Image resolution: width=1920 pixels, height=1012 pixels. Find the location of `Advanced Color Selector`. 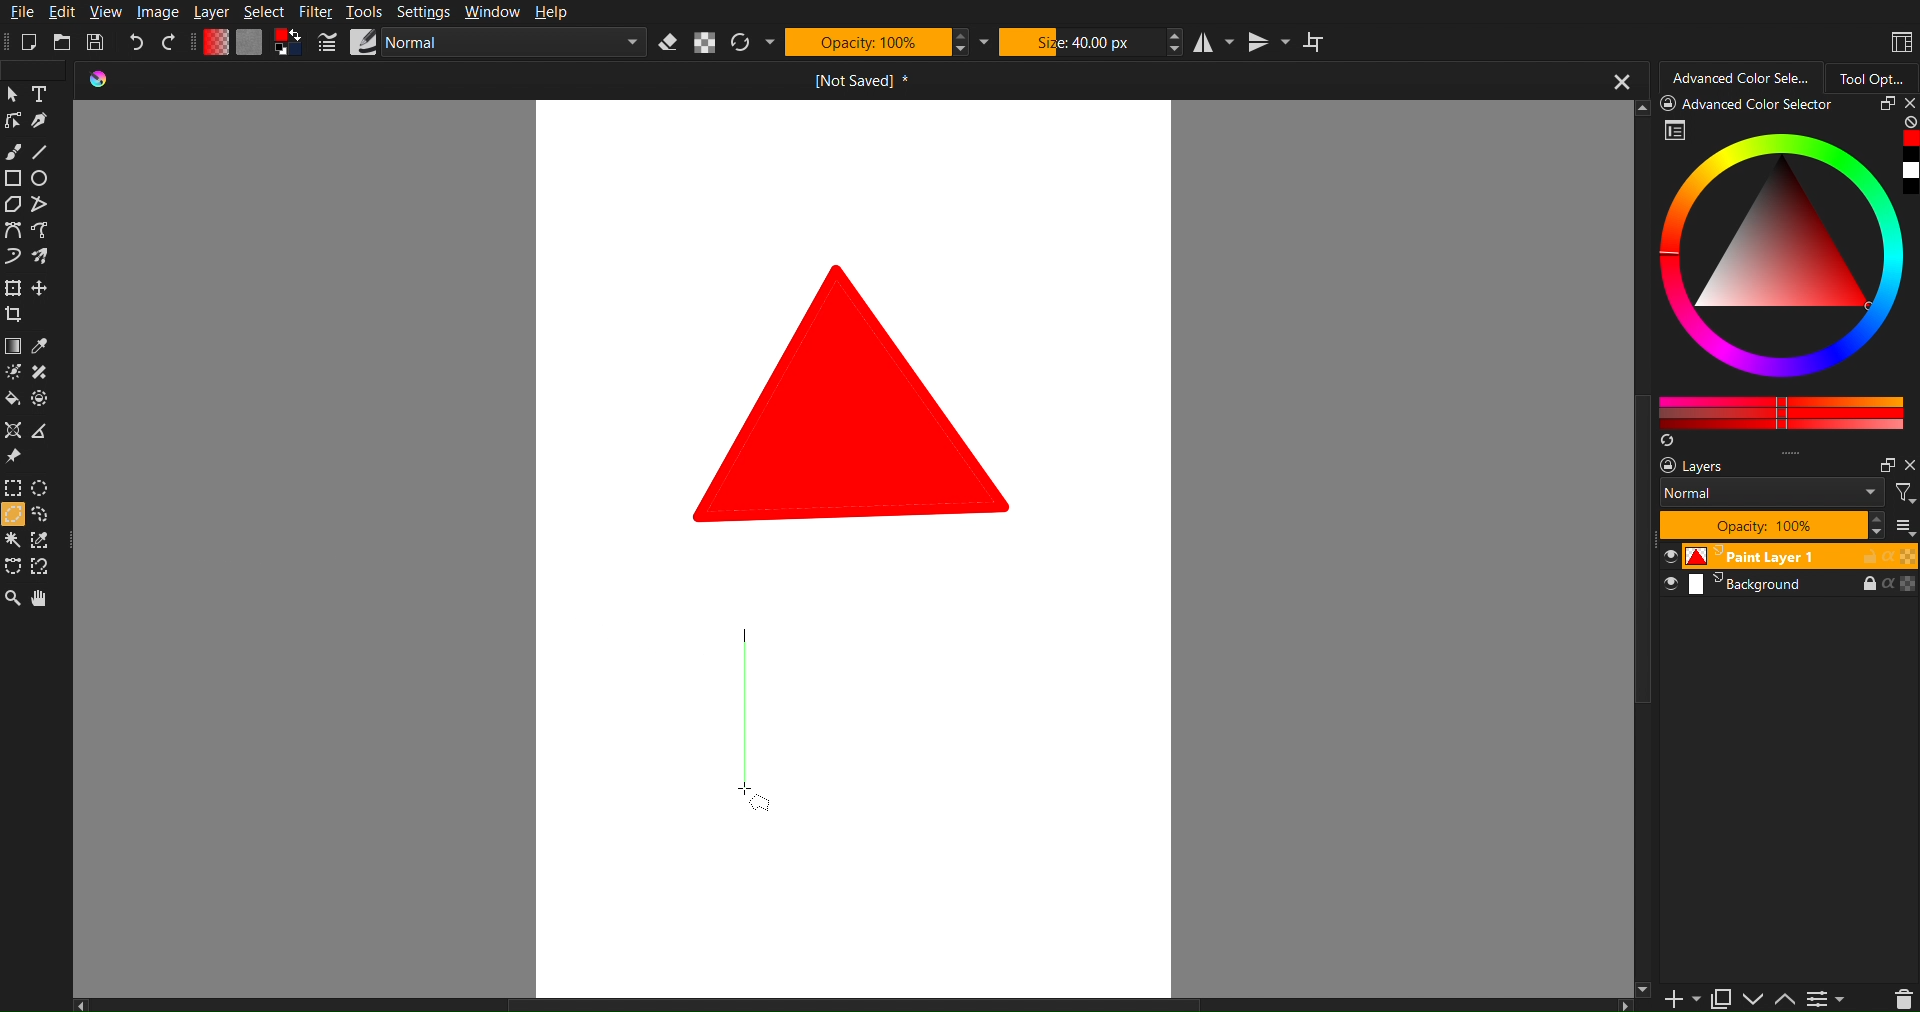

Advanced Color Selector is located at coordinates (1786, 271).